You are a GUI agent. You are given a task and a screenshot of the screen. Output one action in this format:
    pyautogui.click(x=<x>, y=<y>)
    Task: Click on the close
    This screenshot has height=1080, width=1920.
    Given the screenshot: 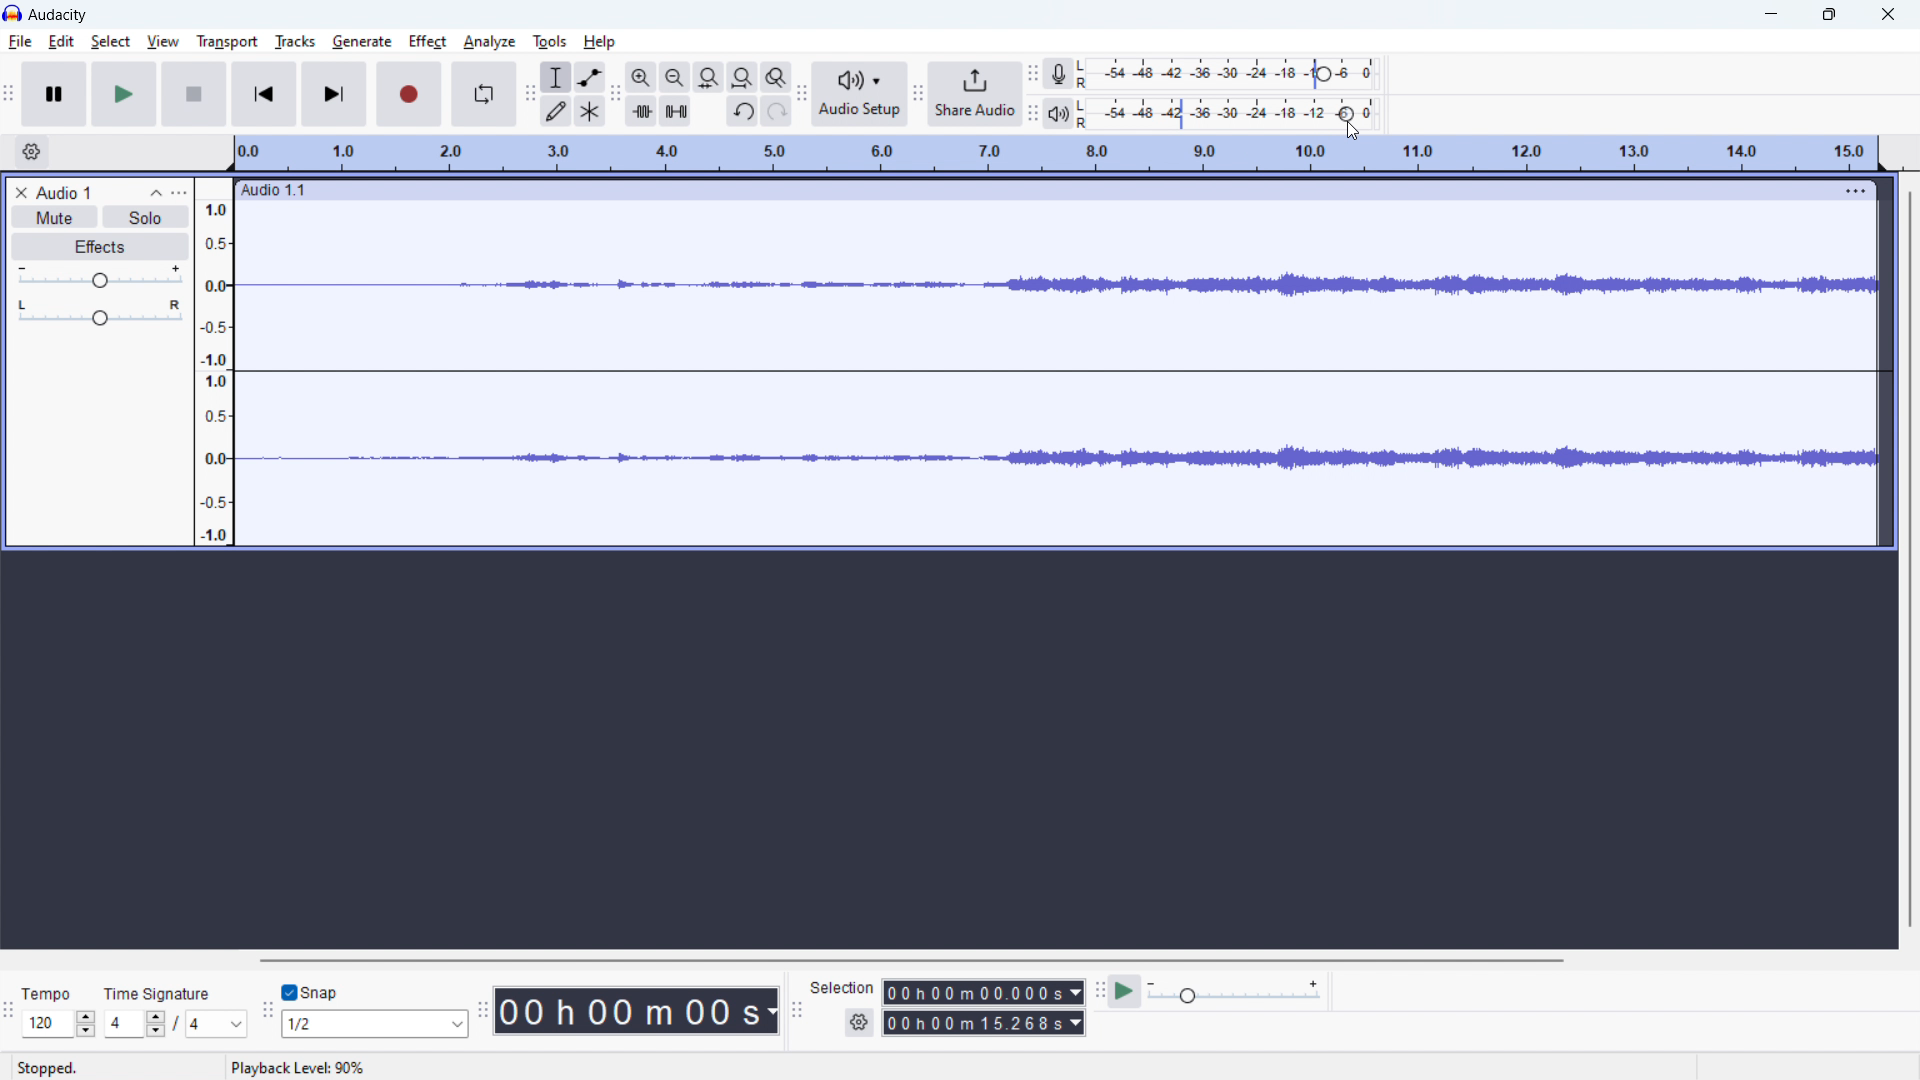 What is the action you would take?
    pyautogui.click(x=1887, y=14)
    